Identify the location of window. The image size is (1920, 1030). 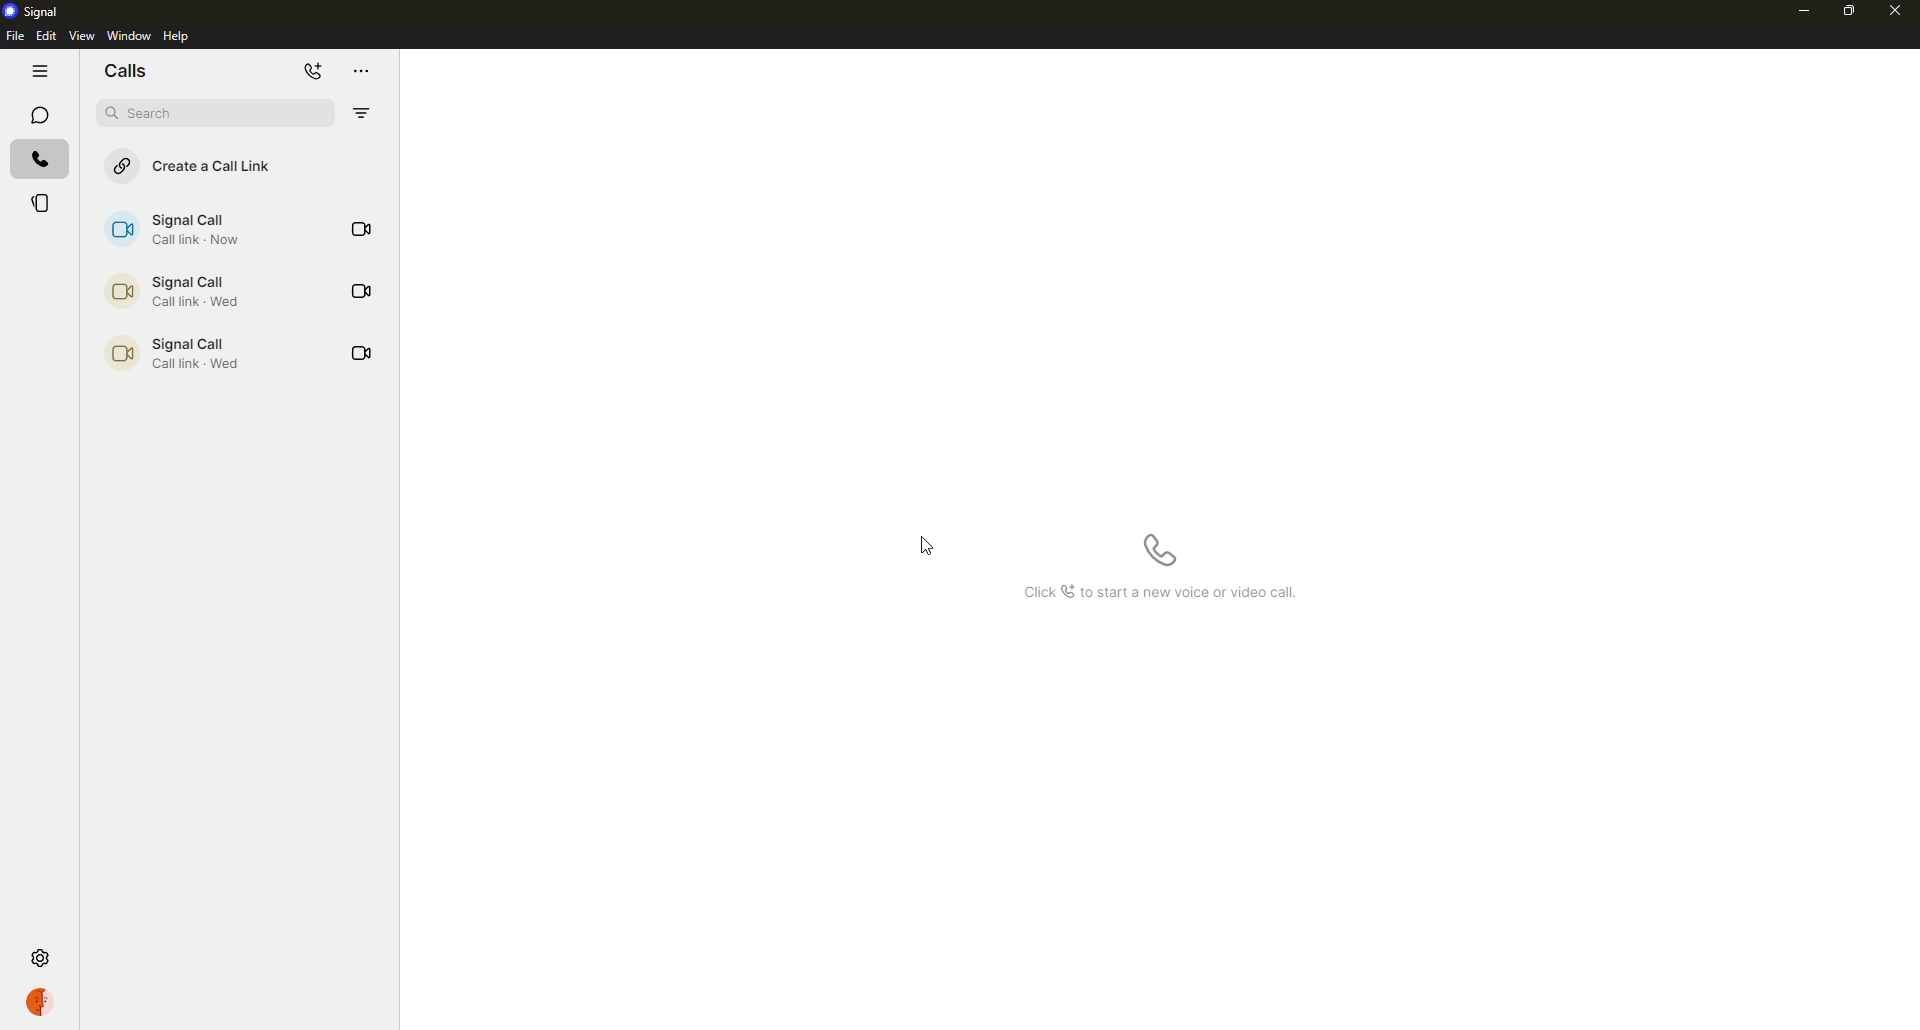
(130, 35).